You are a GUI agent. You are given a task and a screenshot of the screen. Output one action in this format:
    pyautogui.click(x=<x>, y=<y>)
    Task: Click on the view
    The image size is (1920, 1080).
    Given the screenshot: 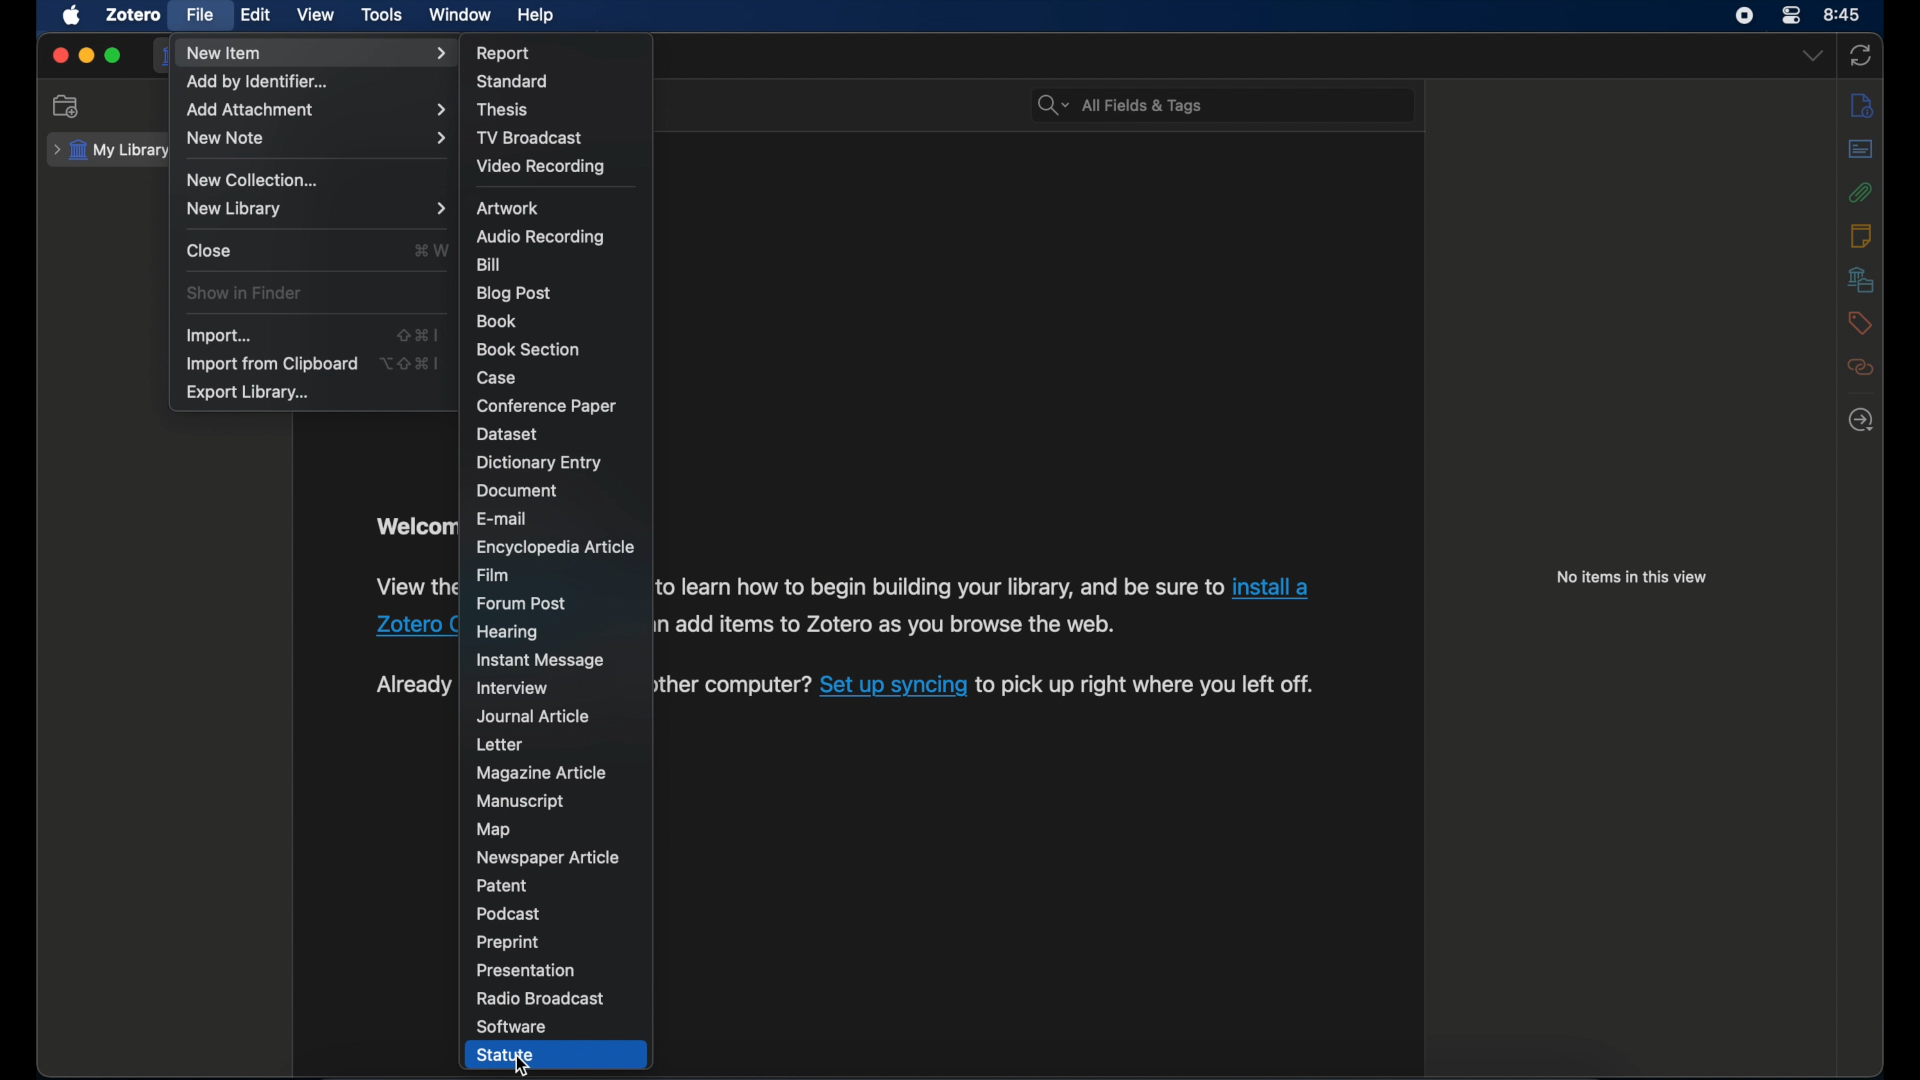 What is the action you would take?
    pyautogui.click(x=316, y=15)
    